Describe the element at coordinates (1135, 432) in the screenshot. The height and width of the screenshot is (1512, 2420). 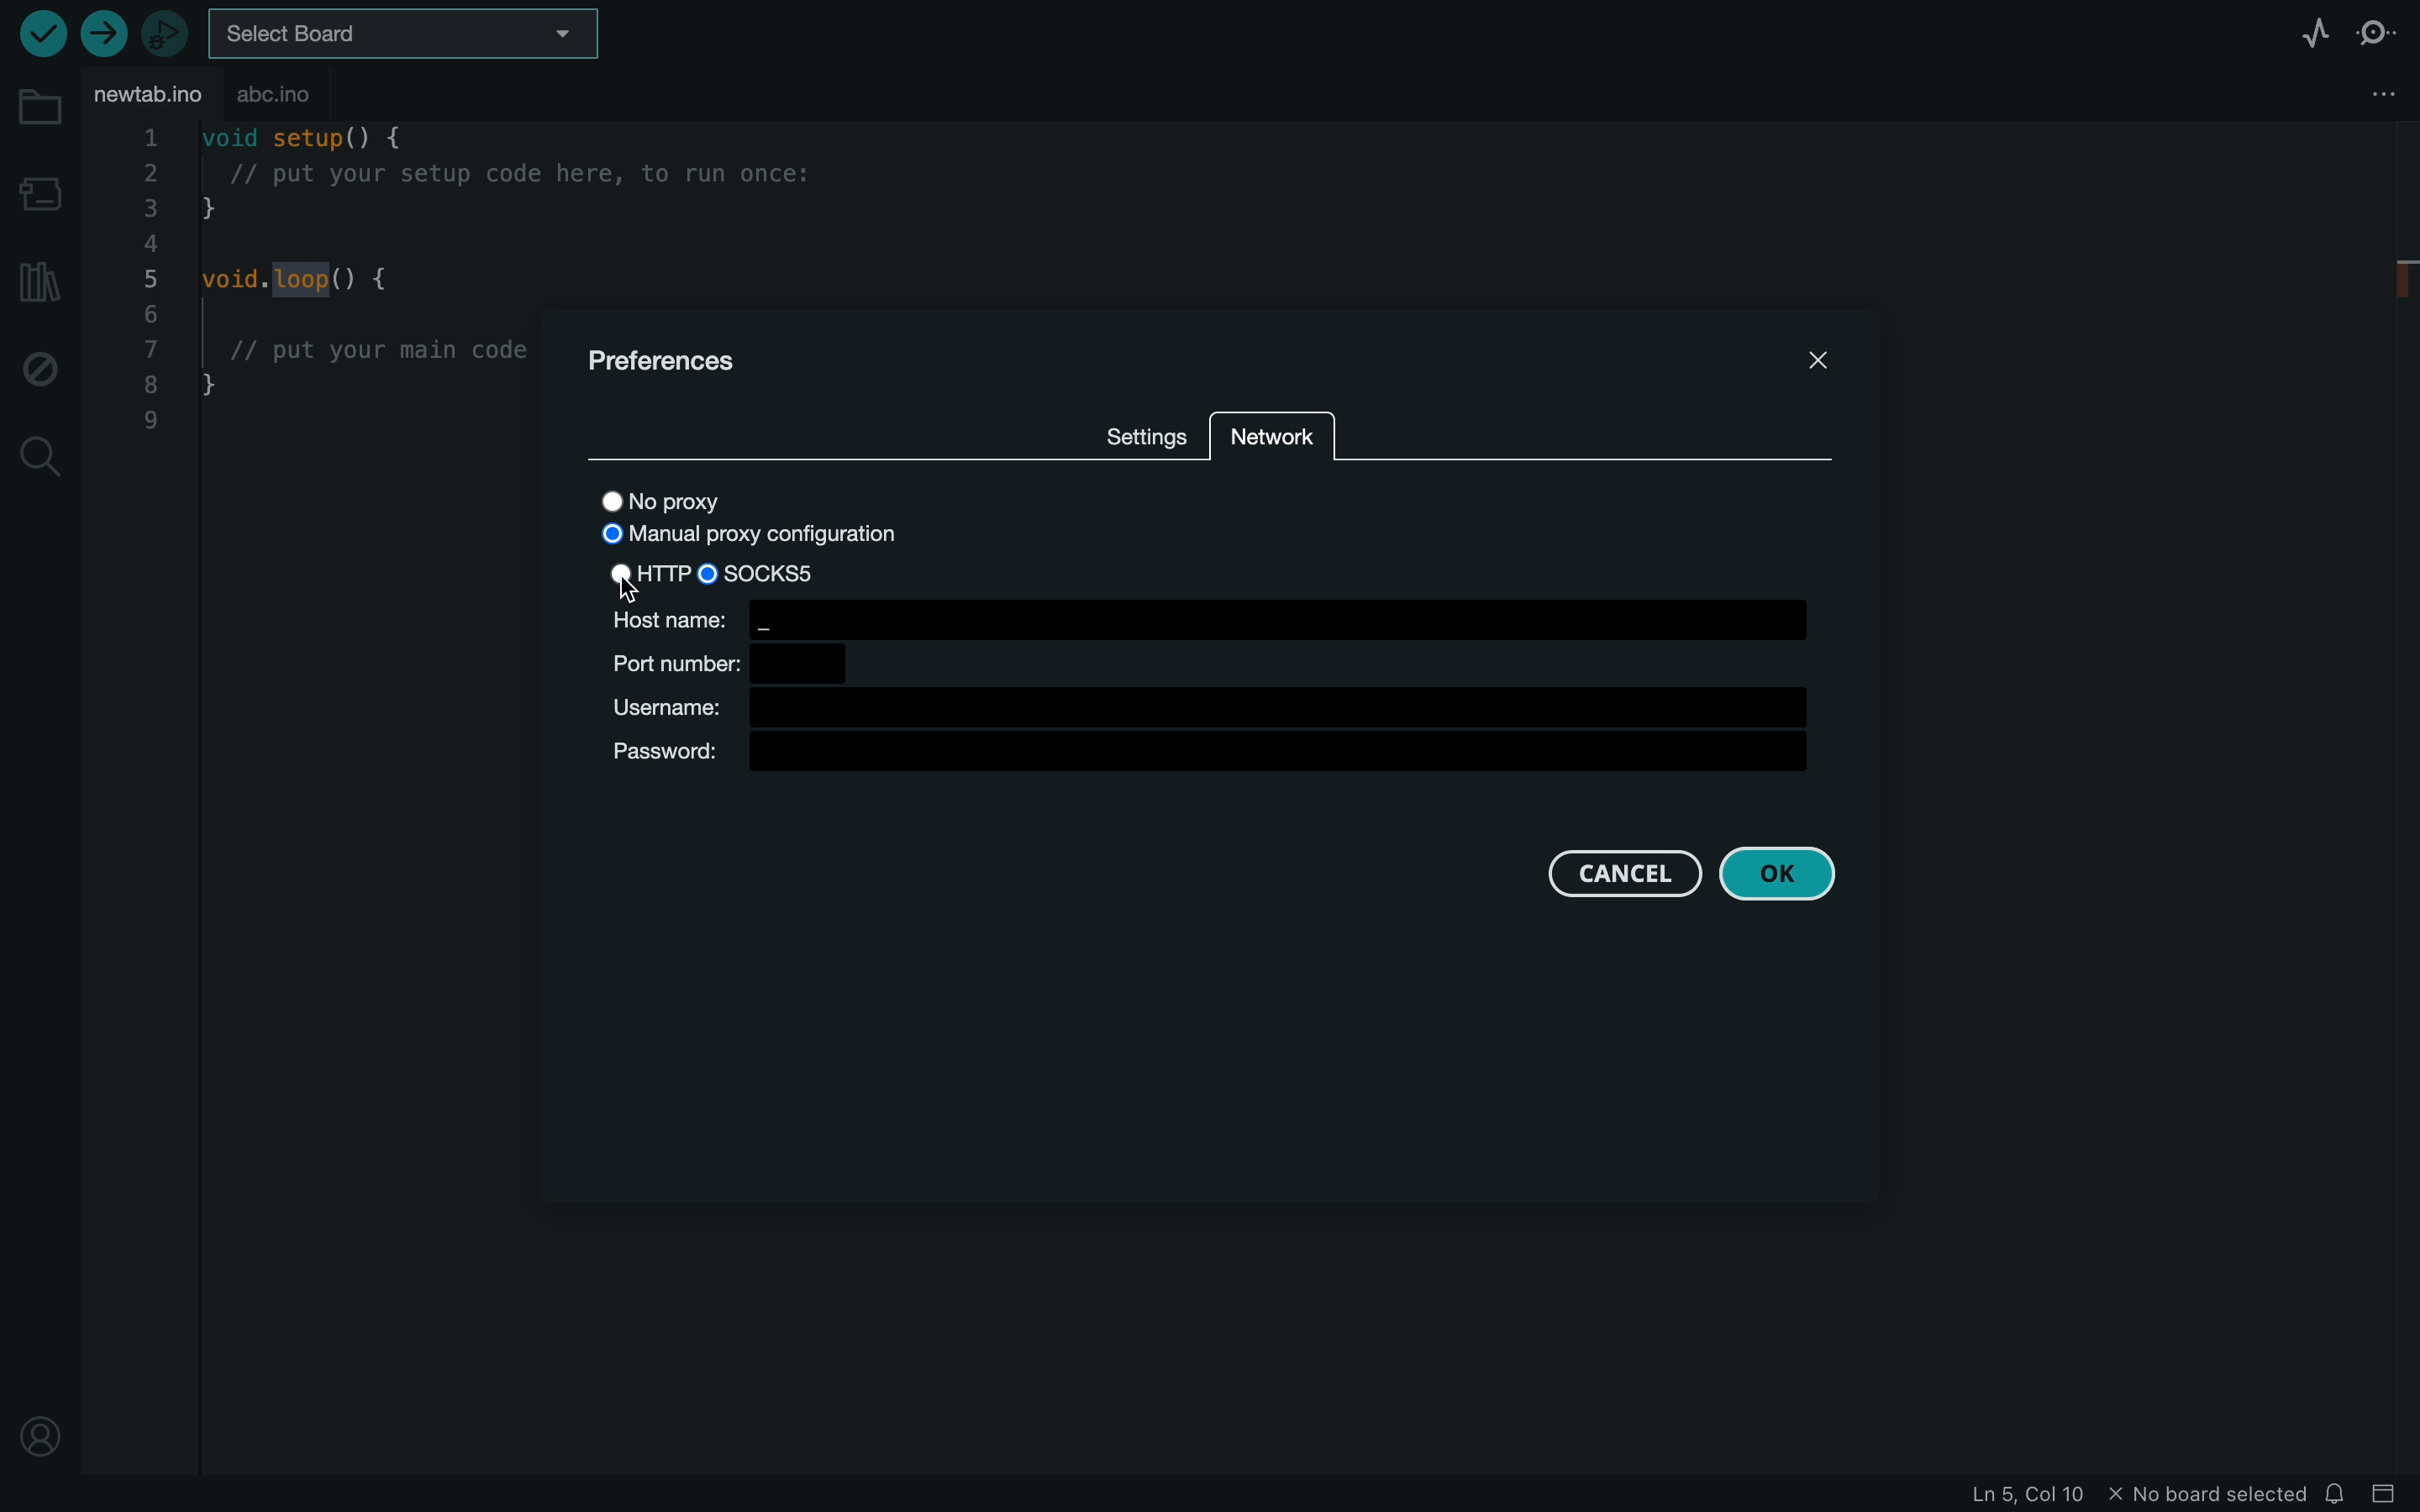
I see `sttings` at that location.